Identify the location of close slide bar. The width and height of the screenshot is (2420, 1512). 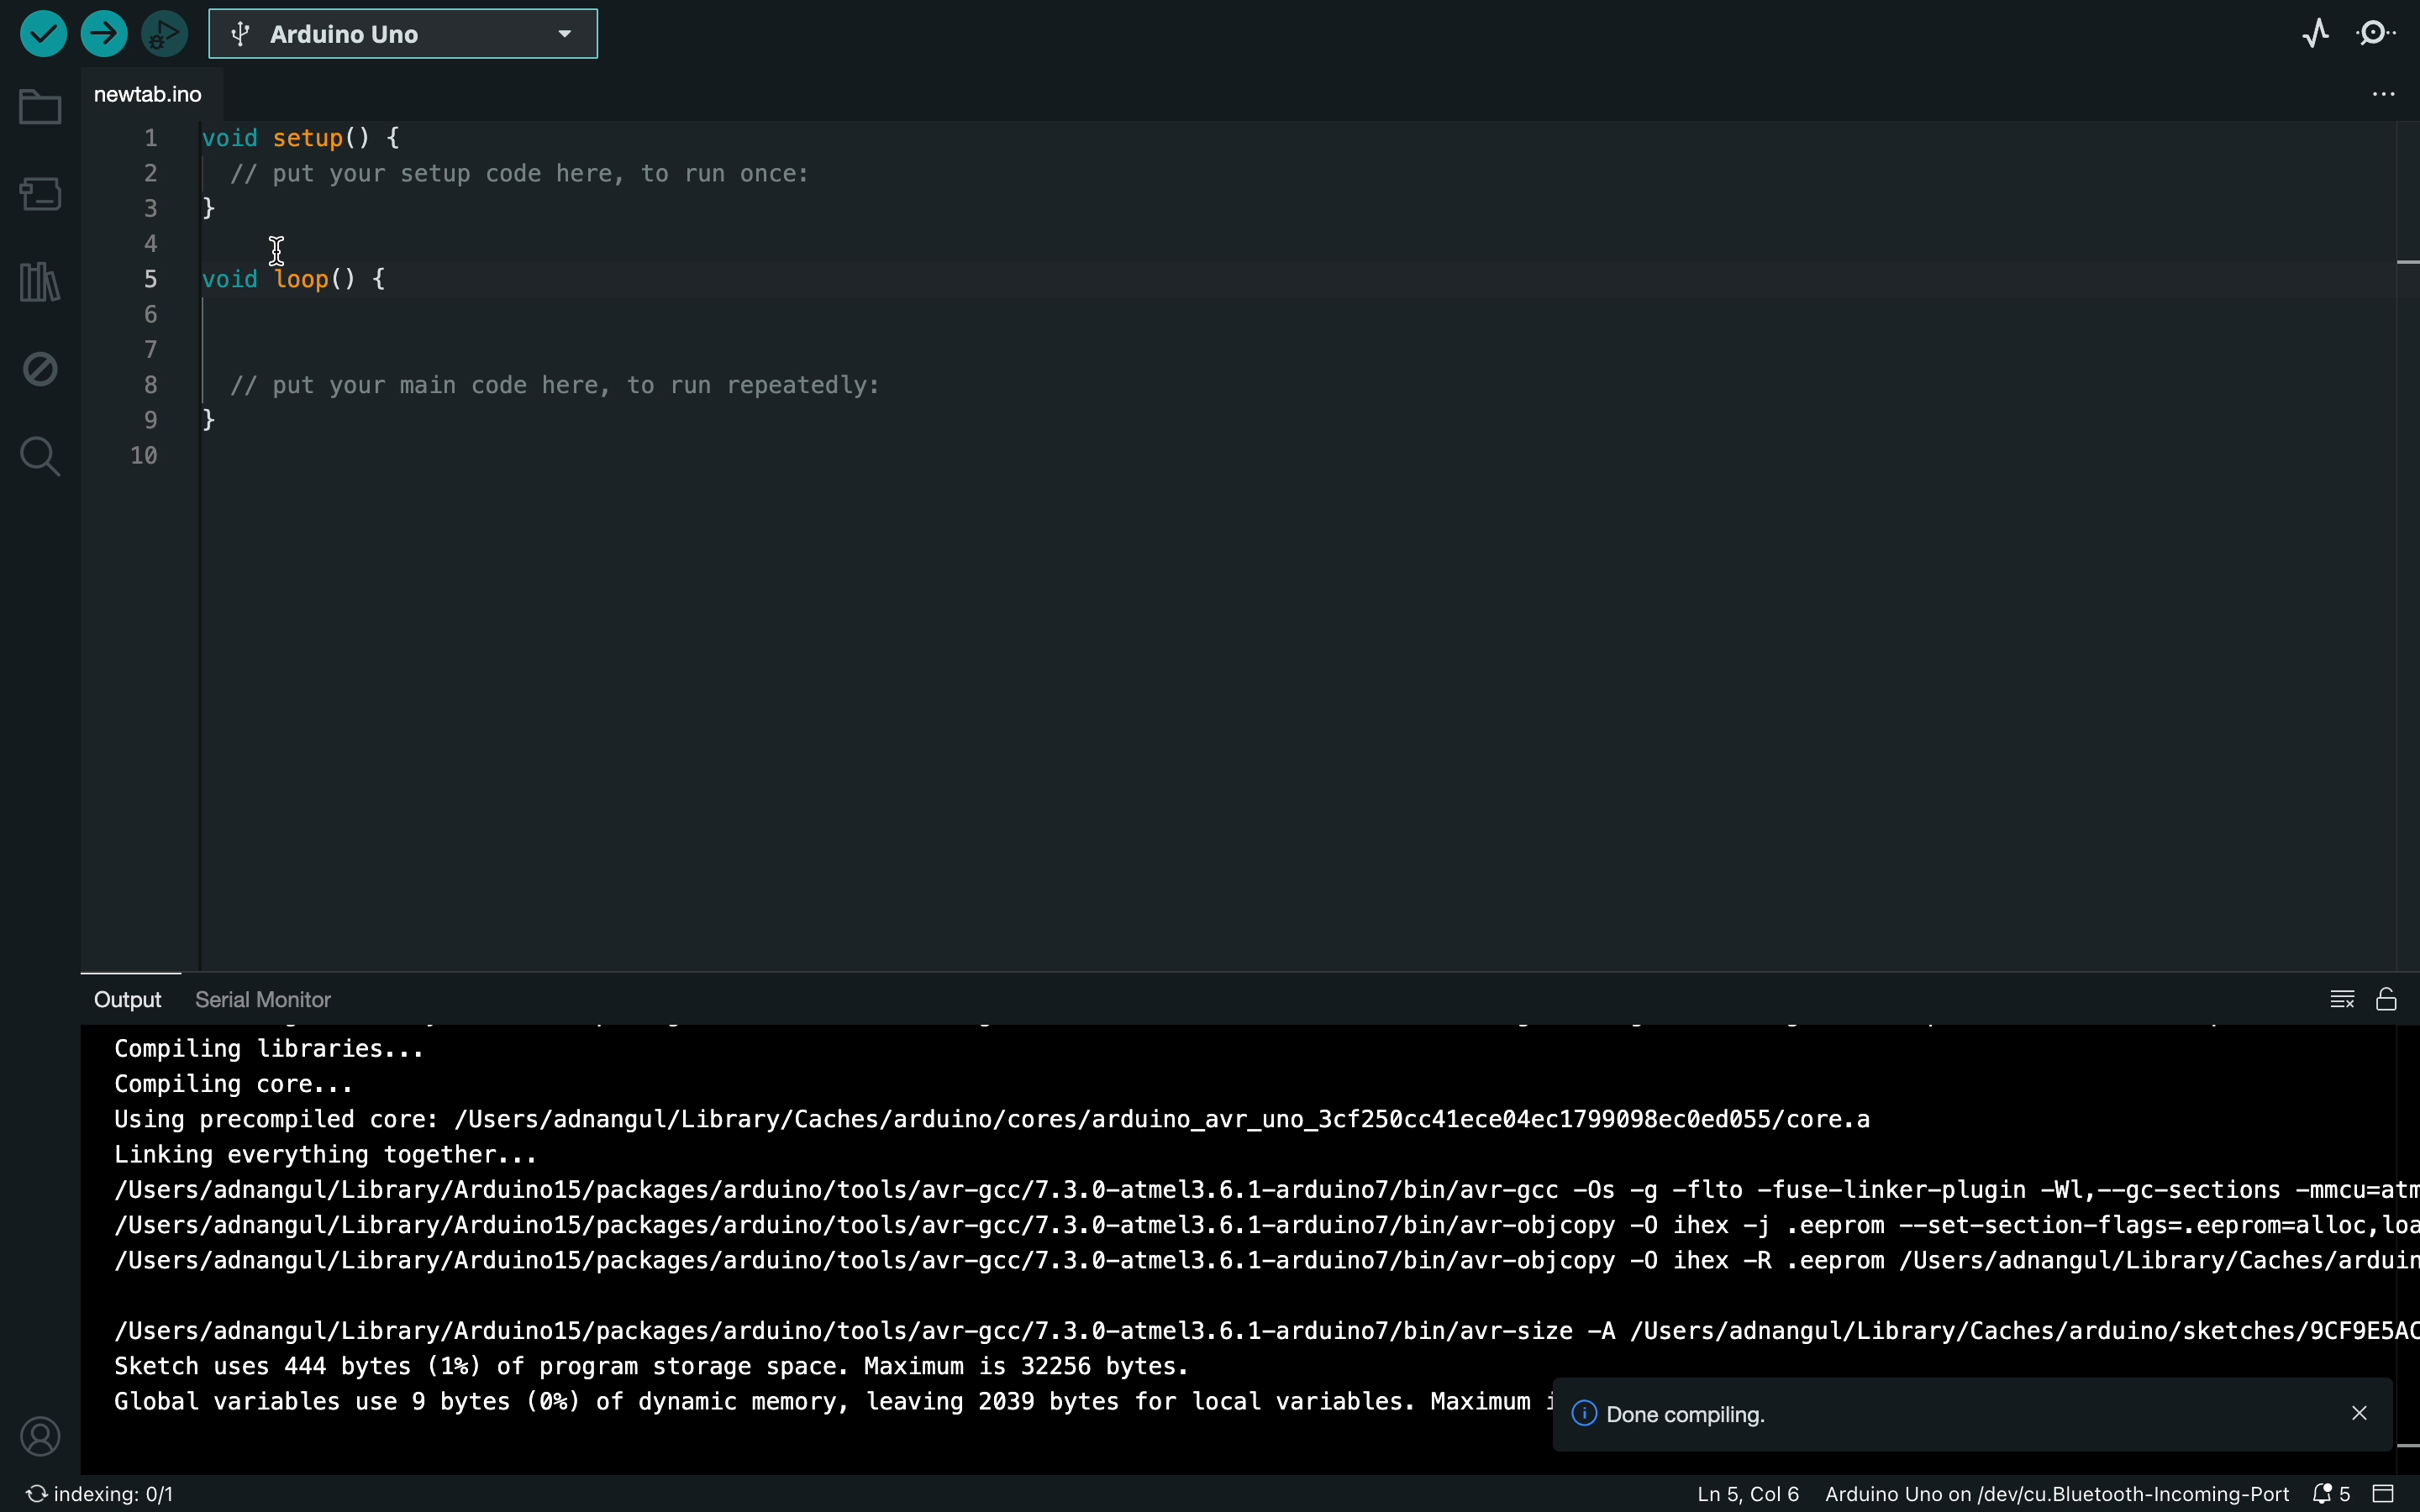
(2390, 1489).